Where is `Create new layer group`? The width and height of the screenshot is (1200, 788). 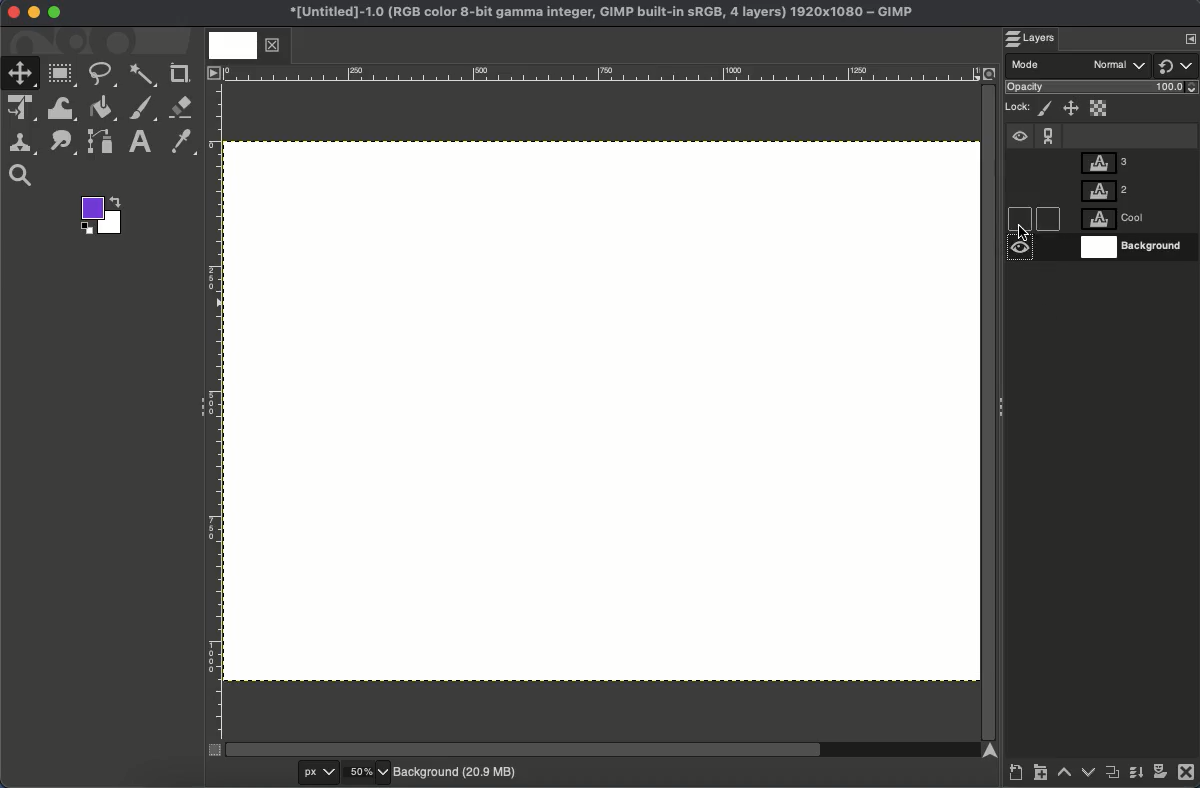
Create new layer group is located at coordinates (1041, 776).